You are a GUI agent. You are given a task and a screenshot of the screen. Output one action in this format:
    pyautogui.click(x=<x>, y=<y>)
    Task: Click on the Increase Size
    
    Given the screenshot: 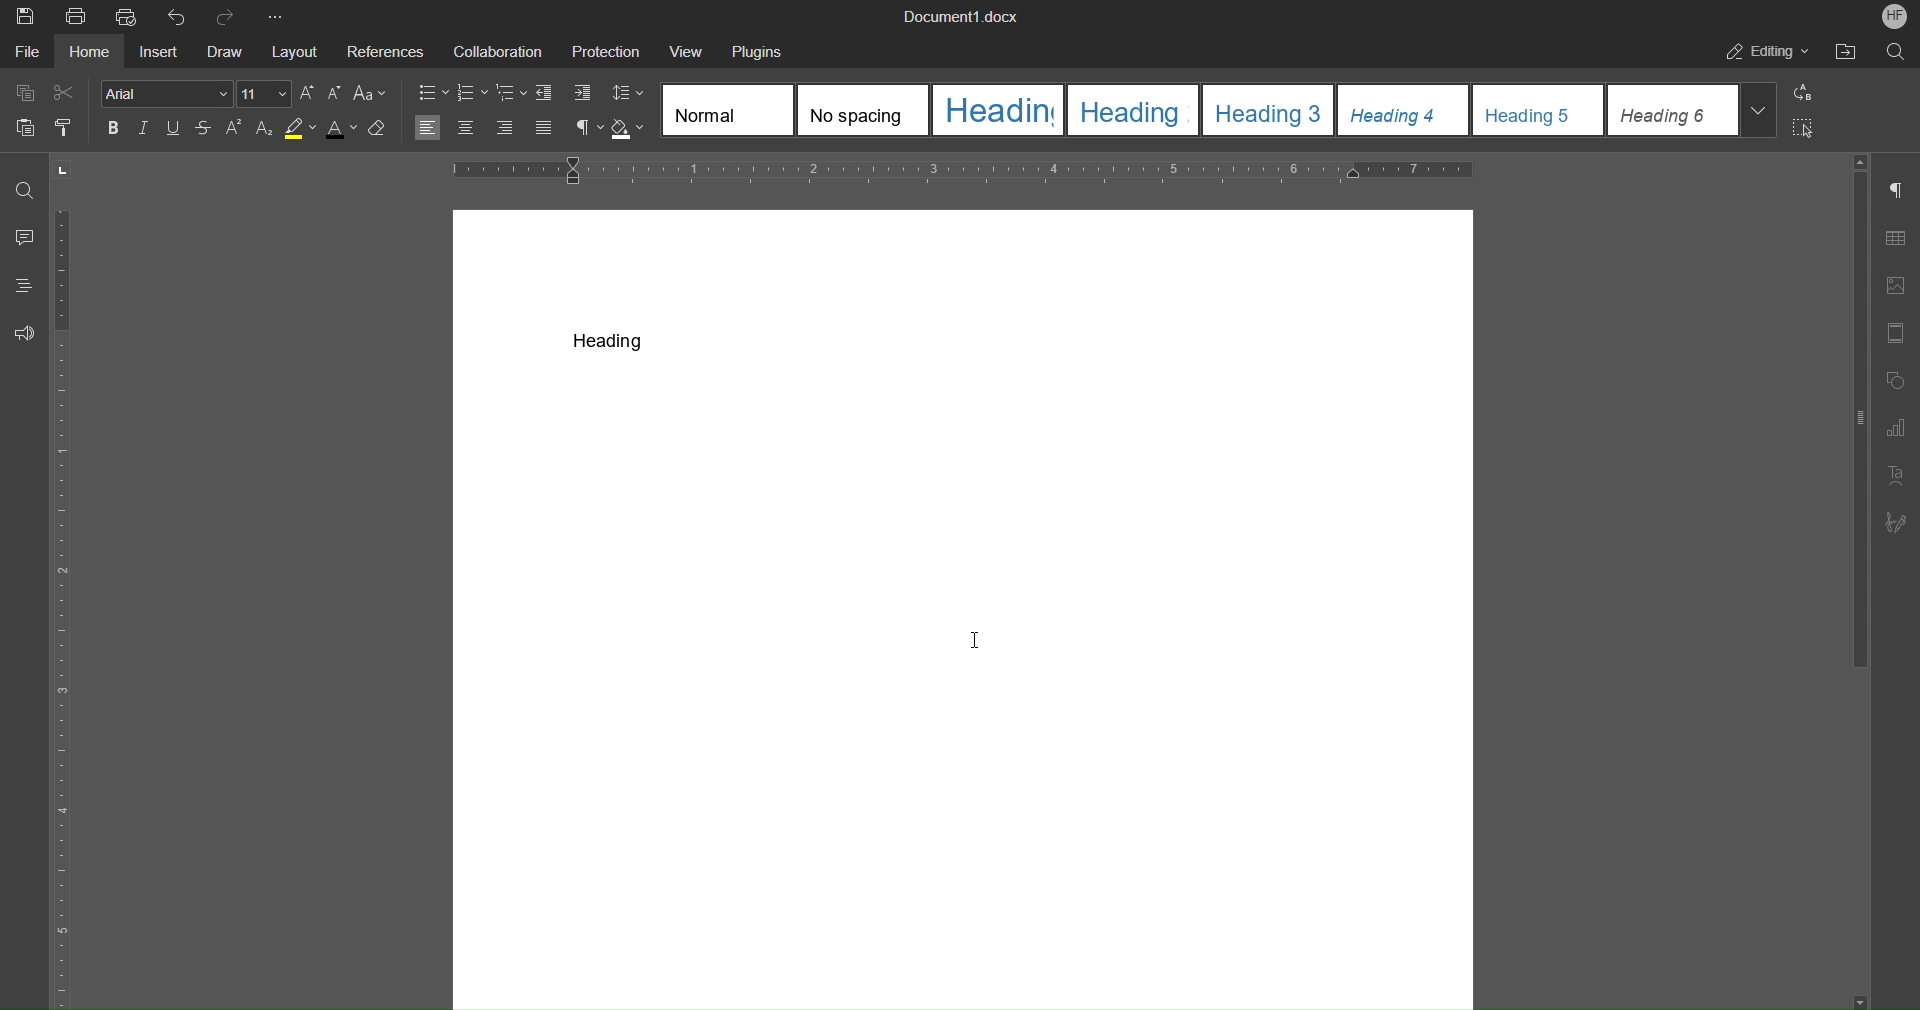 What is the action you would take?
    pyautogui.click(x=306, y=93)
    